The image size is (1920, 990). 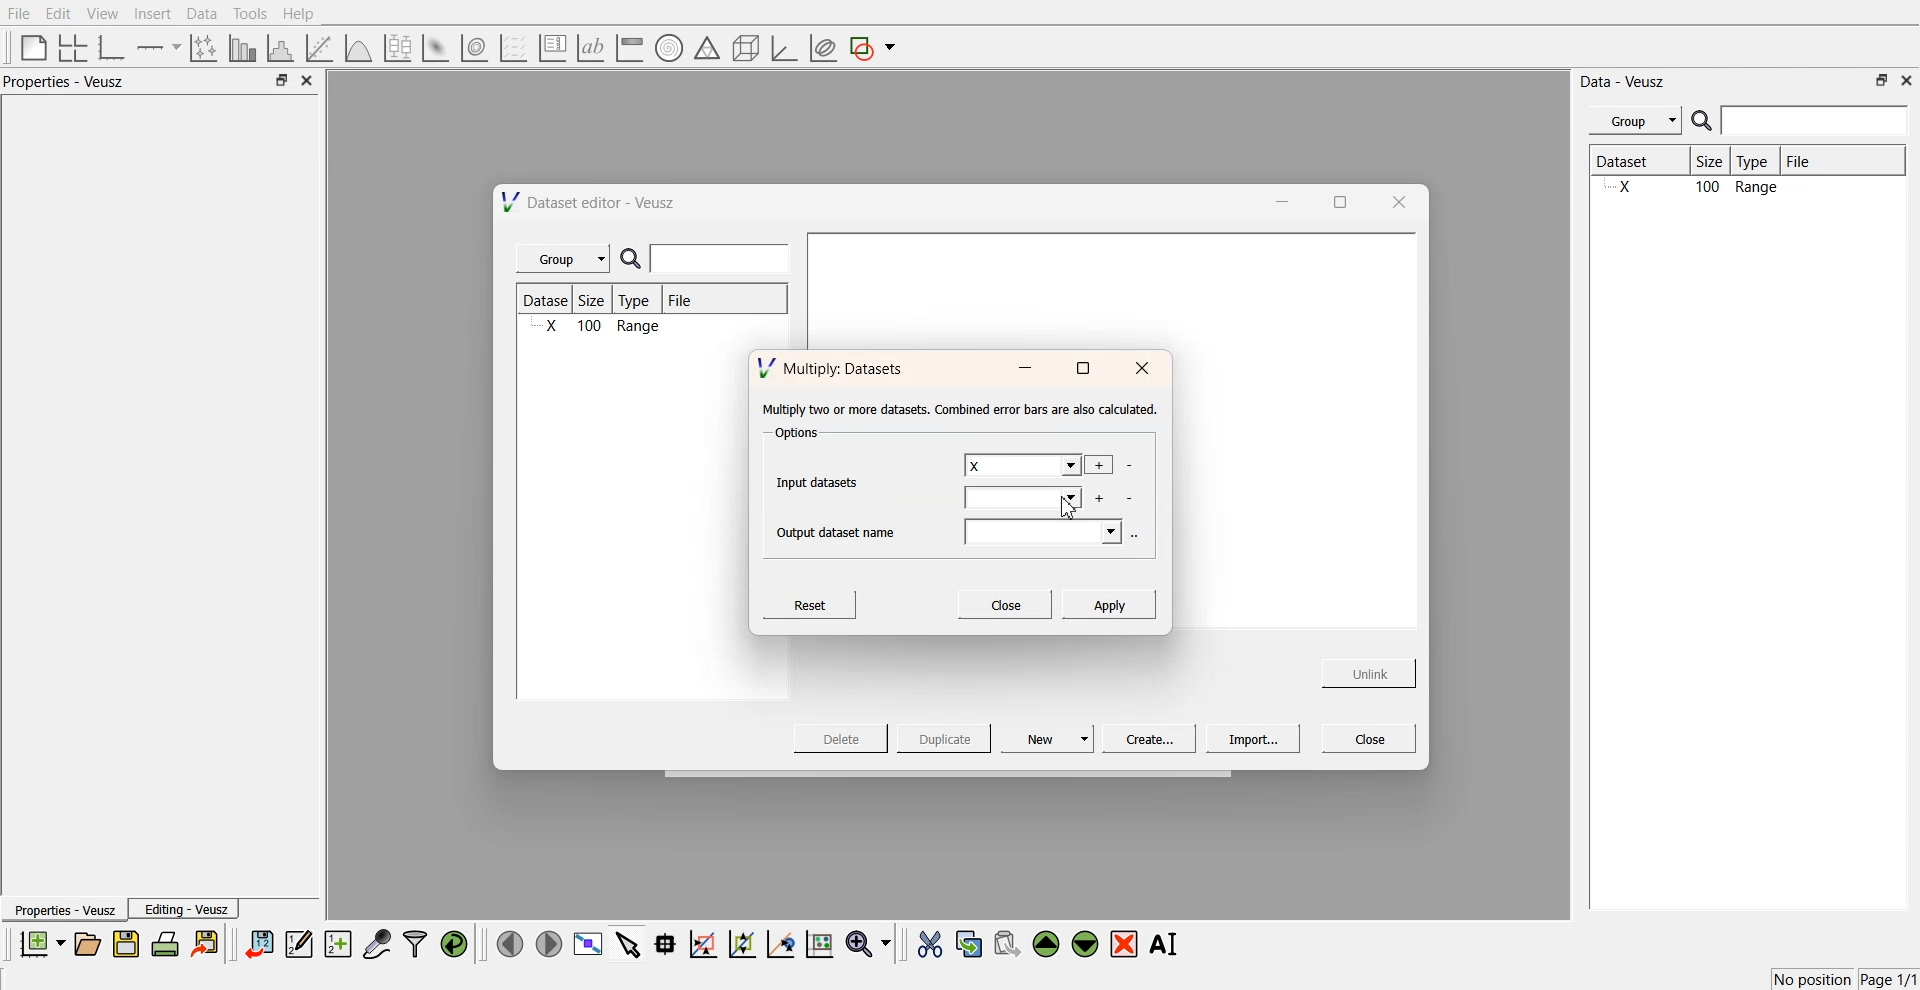 What do you see at coordinates (281, 81) in the screenshot?
I see `minimise or maximise` at bounding box center [281, 81].